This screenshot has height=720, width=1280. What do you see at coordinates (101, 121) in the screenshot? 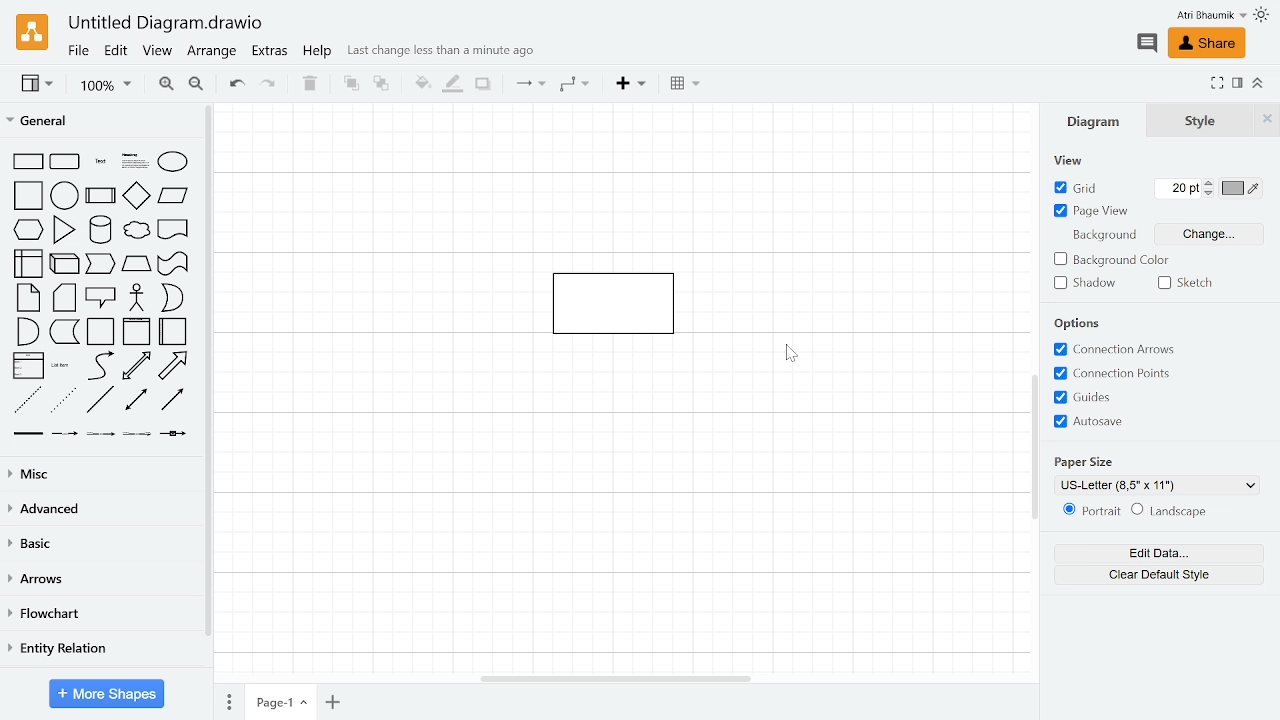
I see `General` at bounding box center [101, 121].